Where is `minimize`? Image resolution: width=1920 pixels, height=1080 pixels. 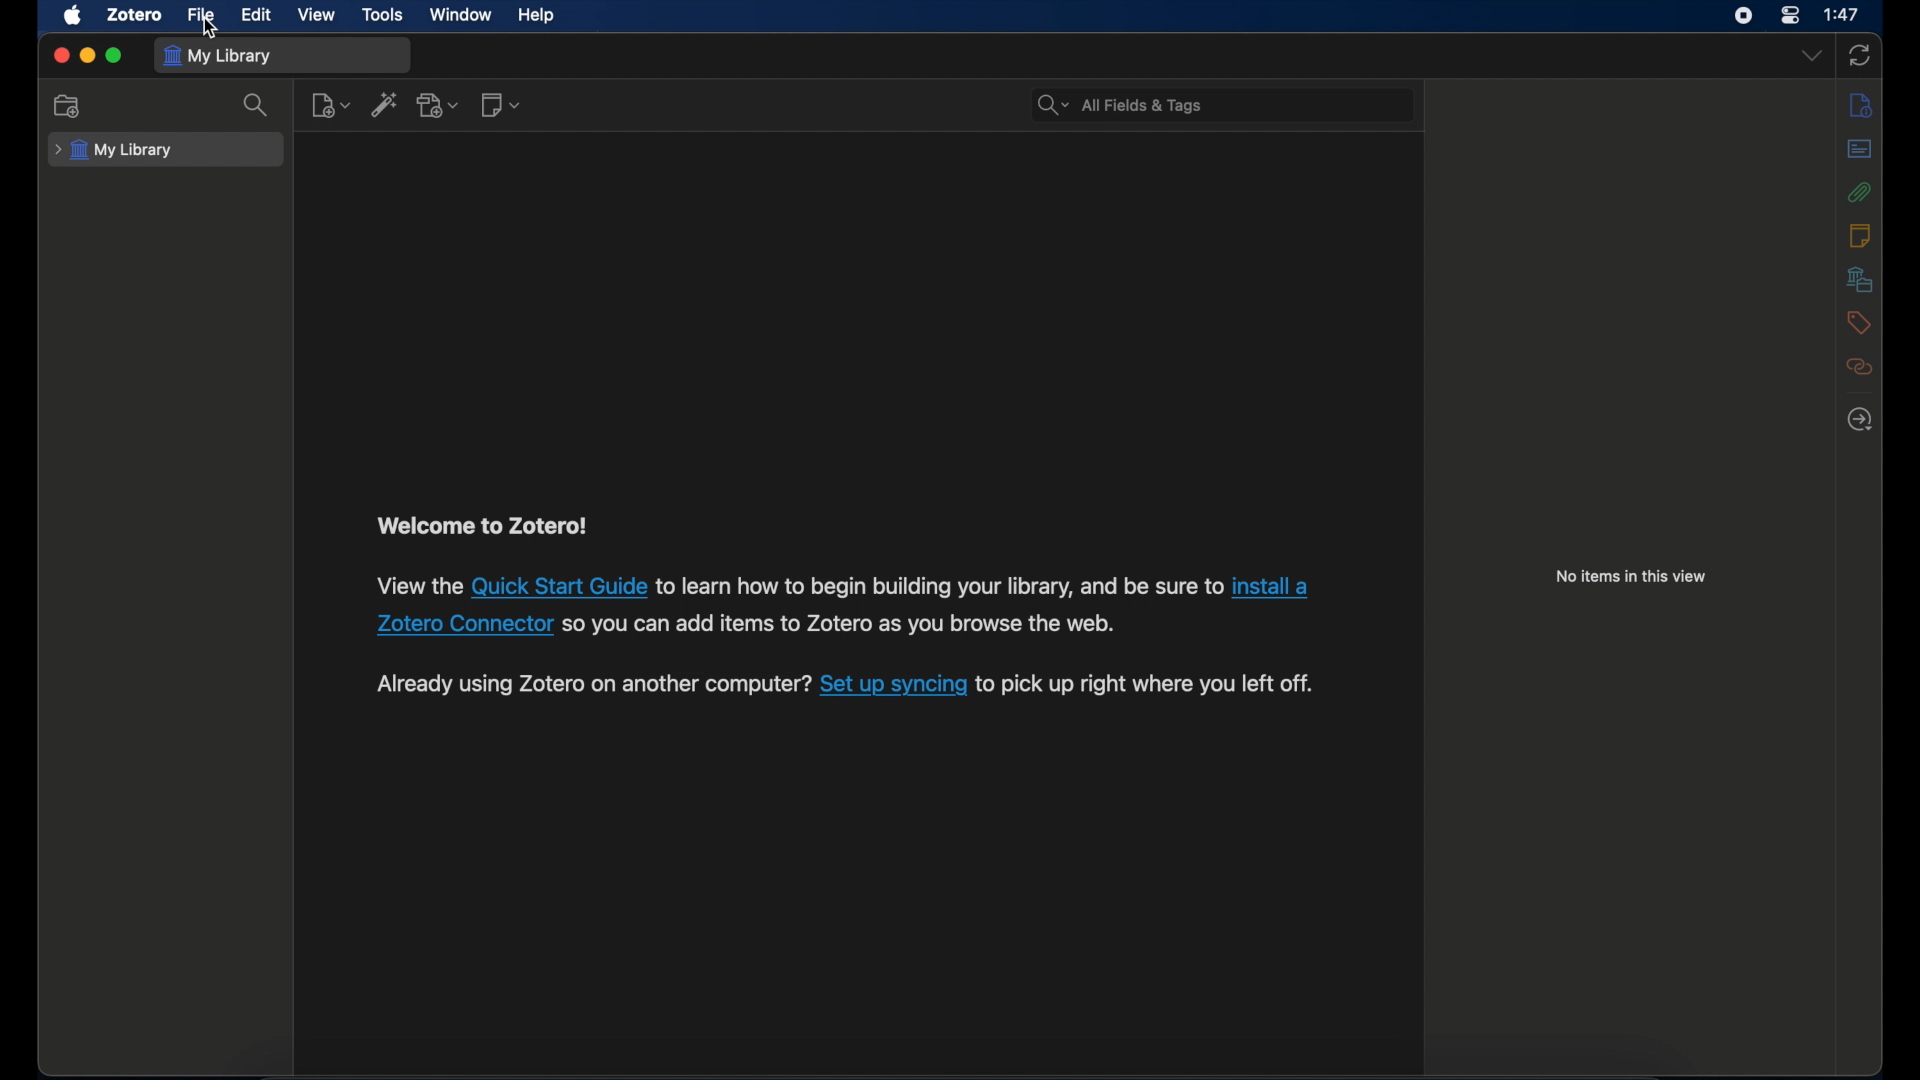 minimize is located at coordinates (89, 55).